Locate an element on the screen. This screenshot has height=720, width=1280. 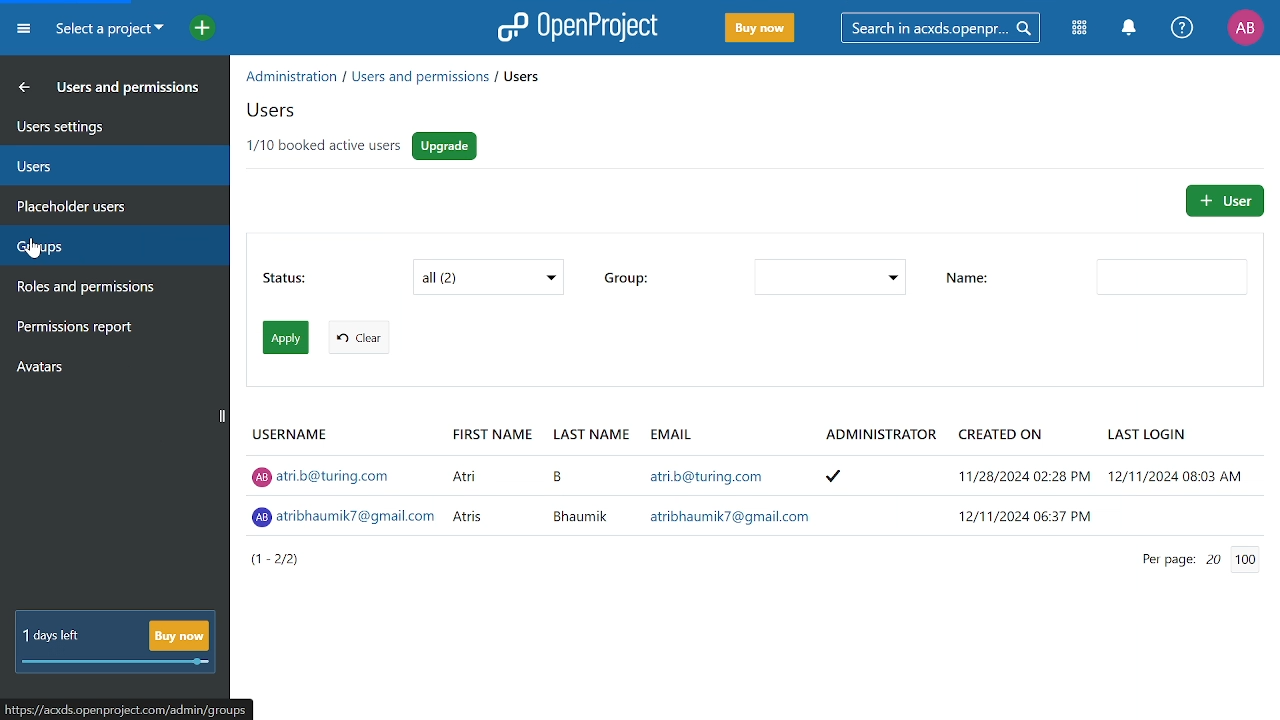
emails is located at coordinates (729, 495).